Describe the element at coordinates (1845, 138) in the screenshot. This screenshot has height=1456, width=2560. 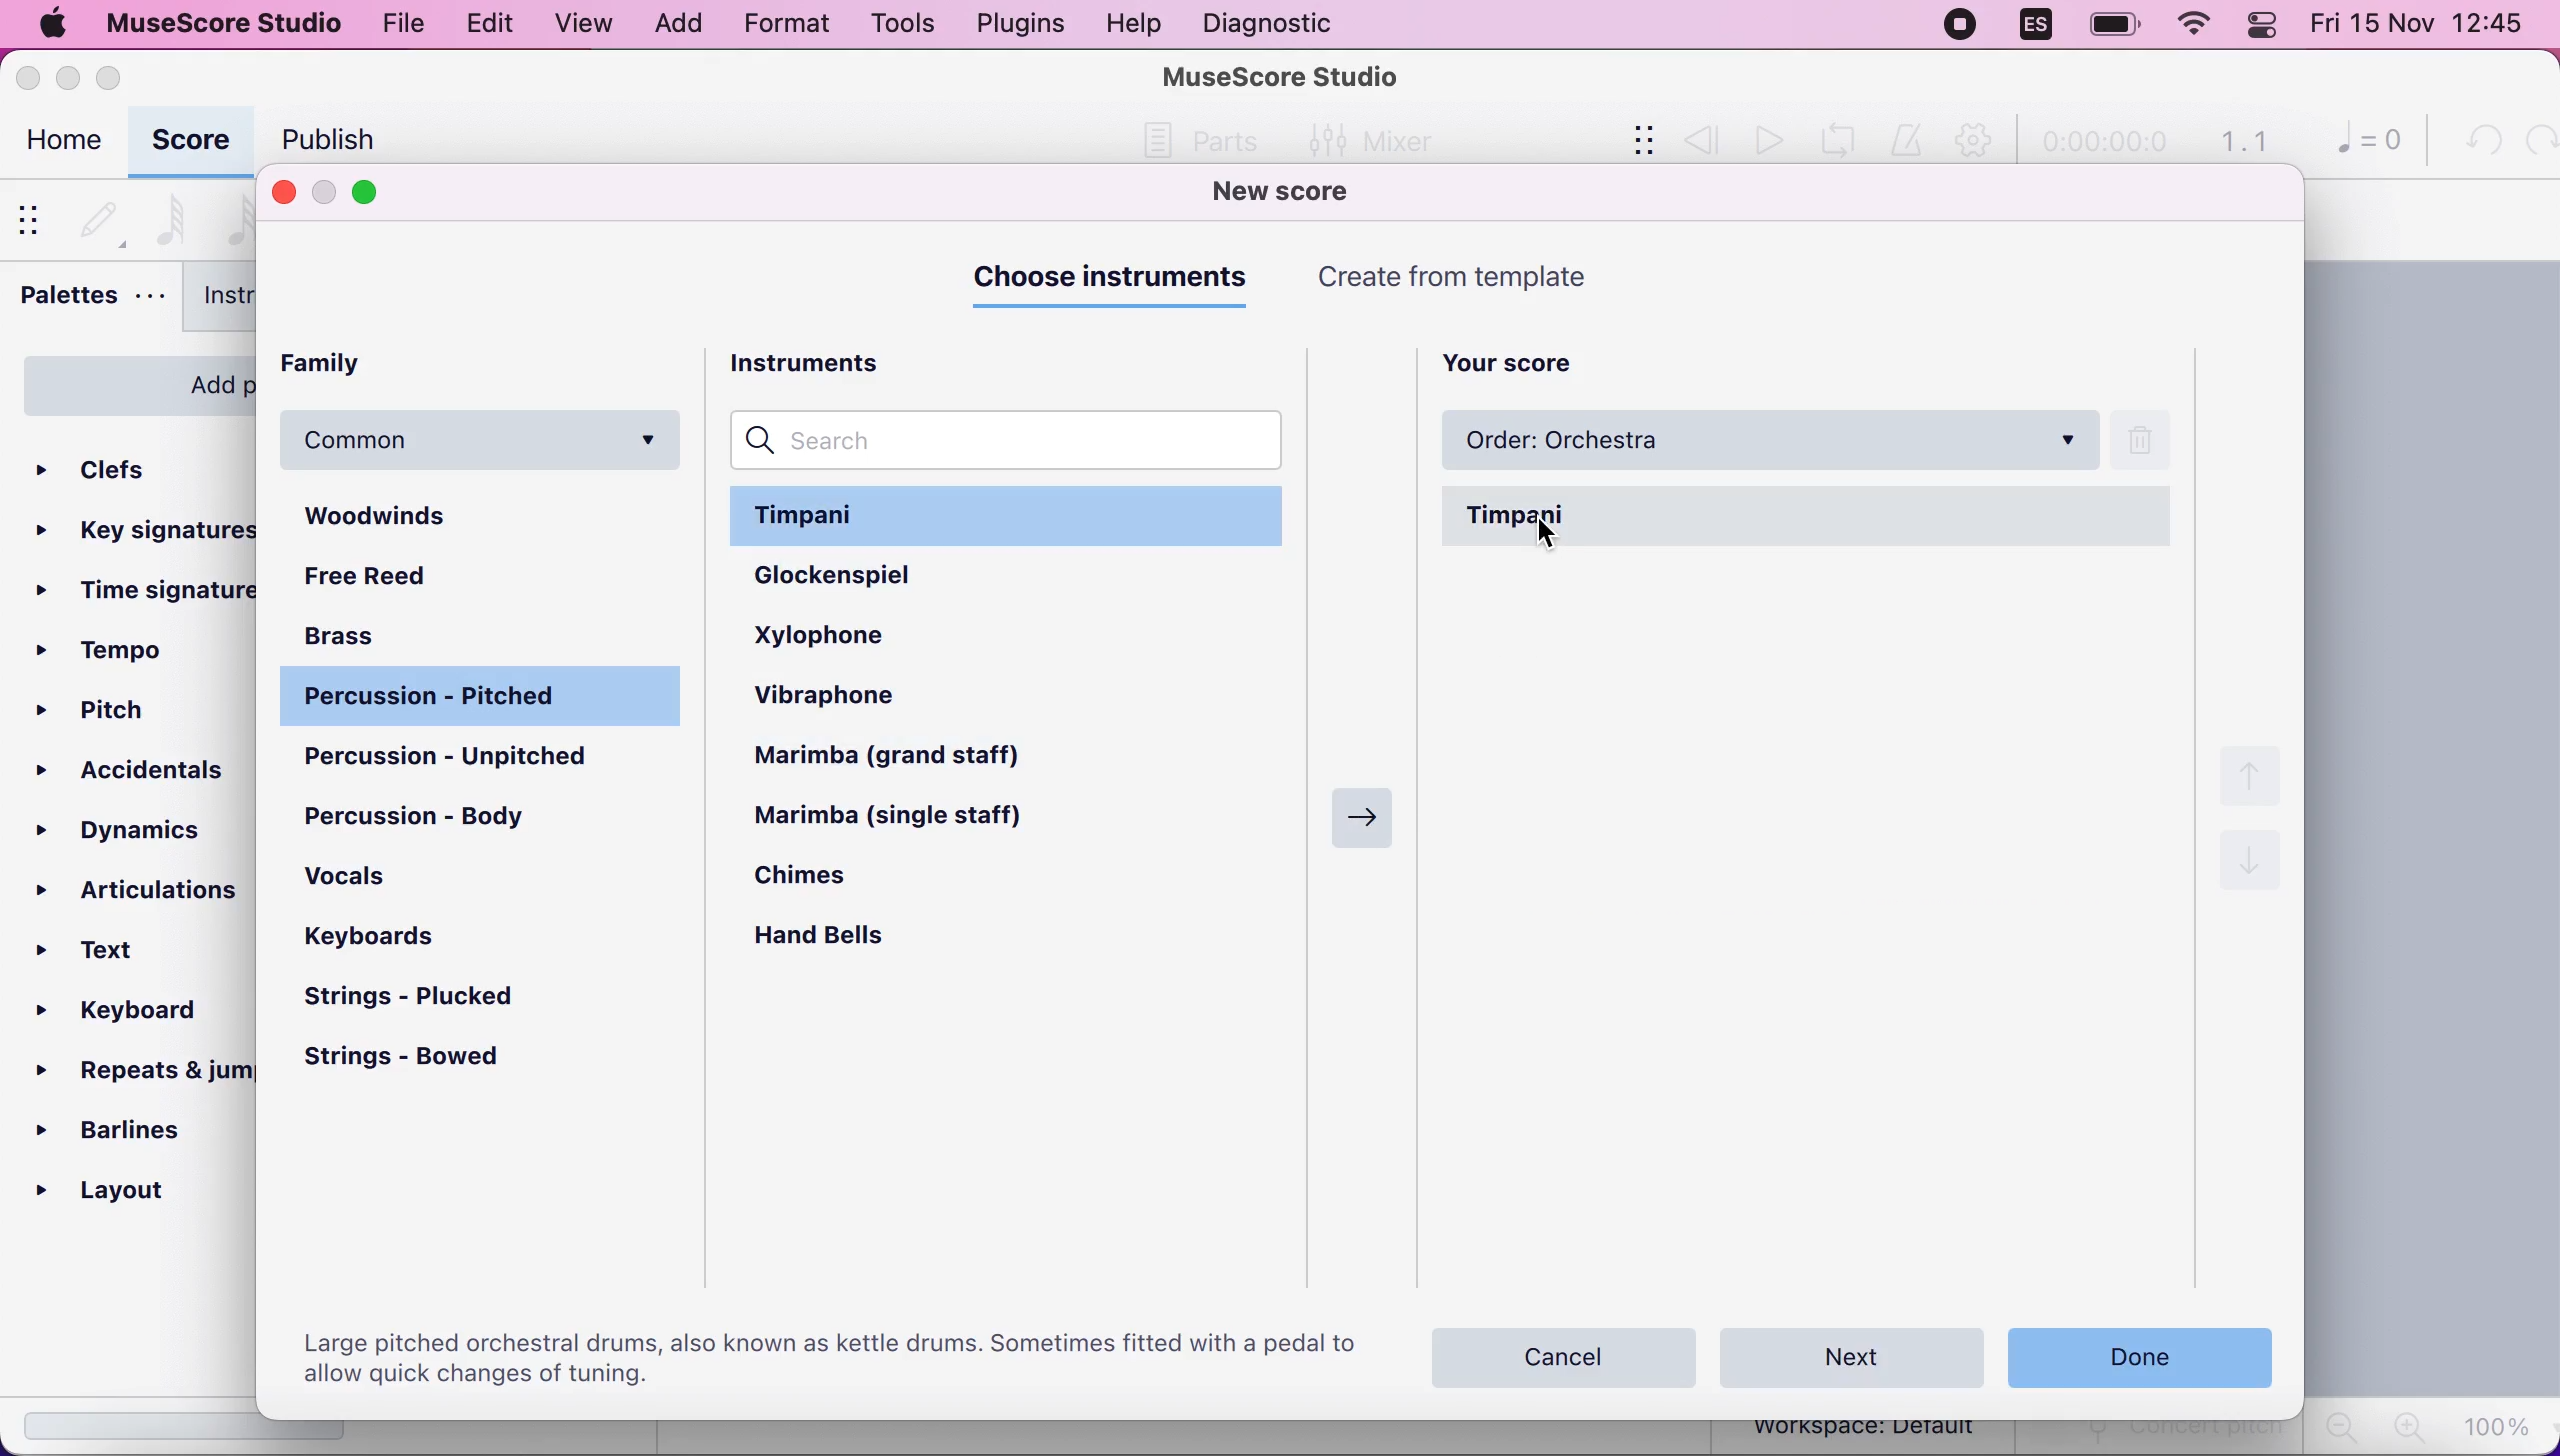
I see `playback loop` at that location.